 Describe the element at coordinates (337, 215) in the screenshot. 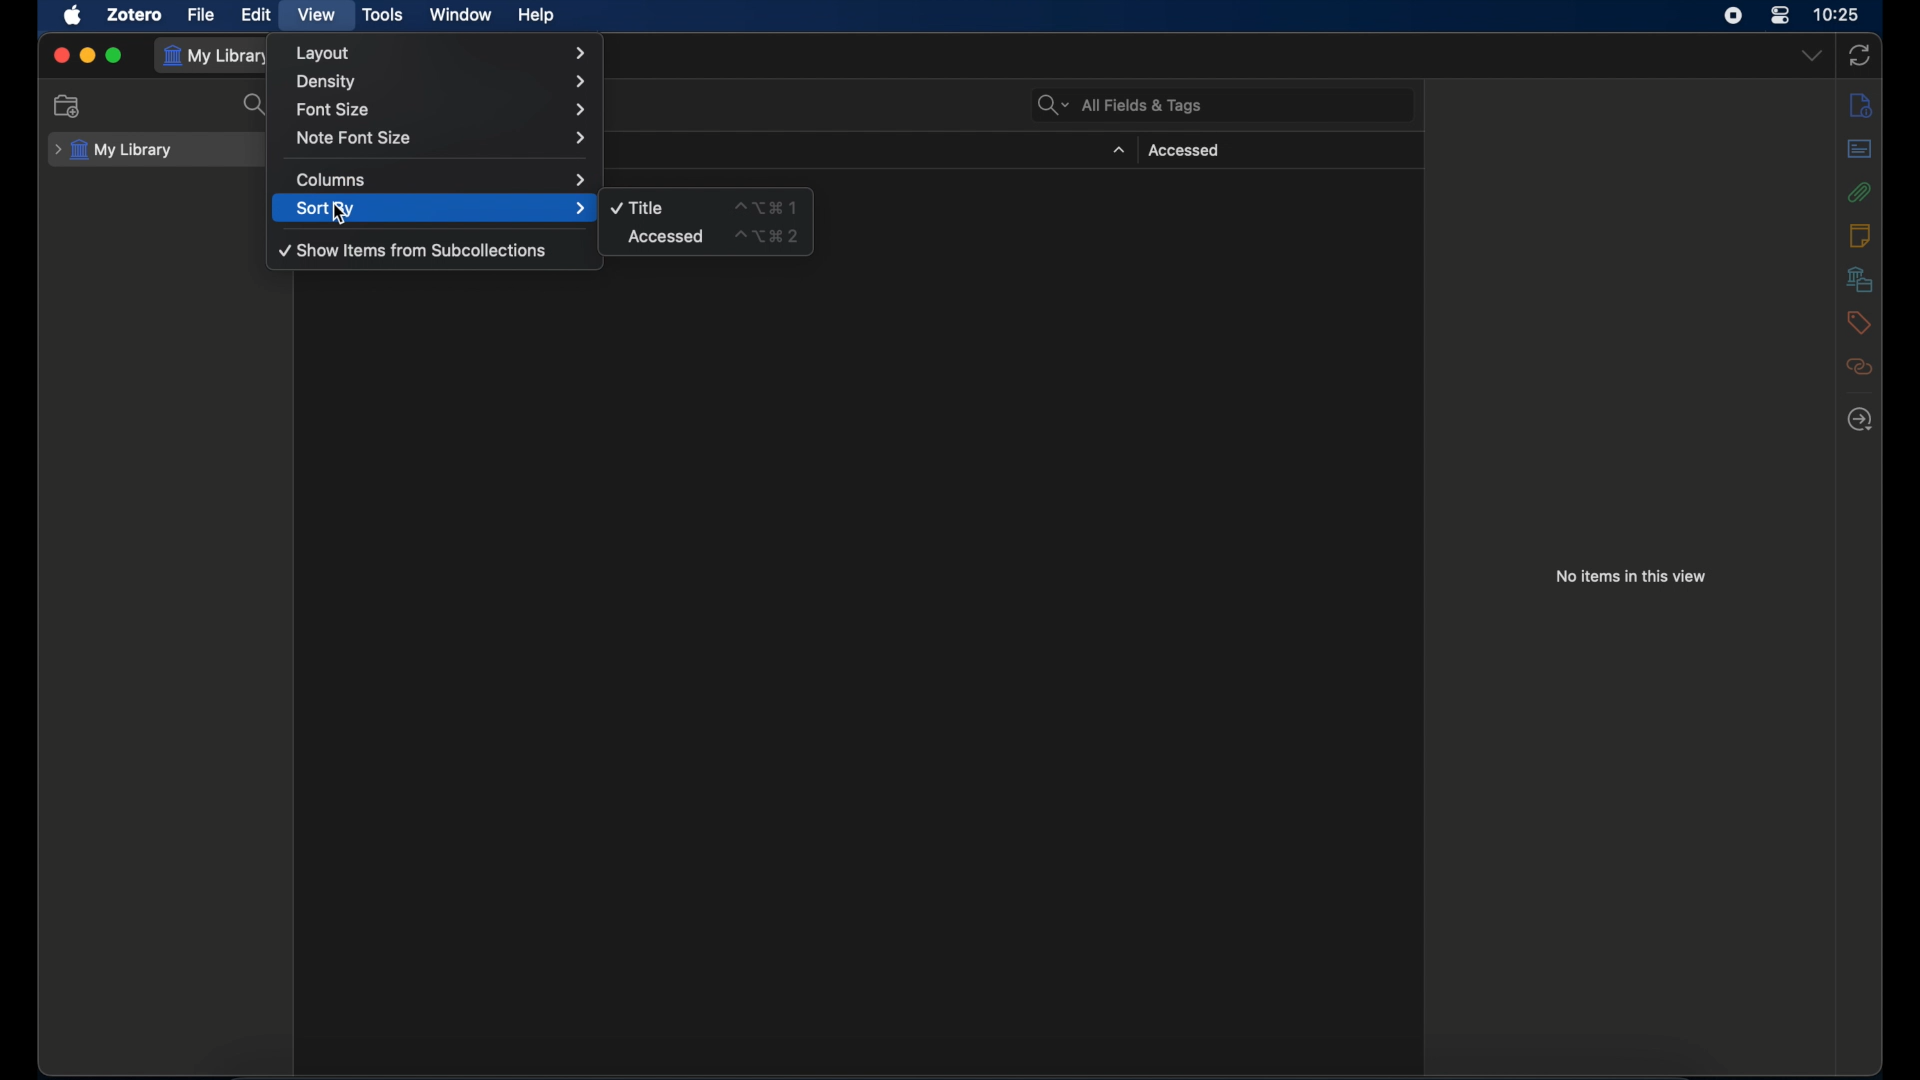

I see `cursor` at that location.